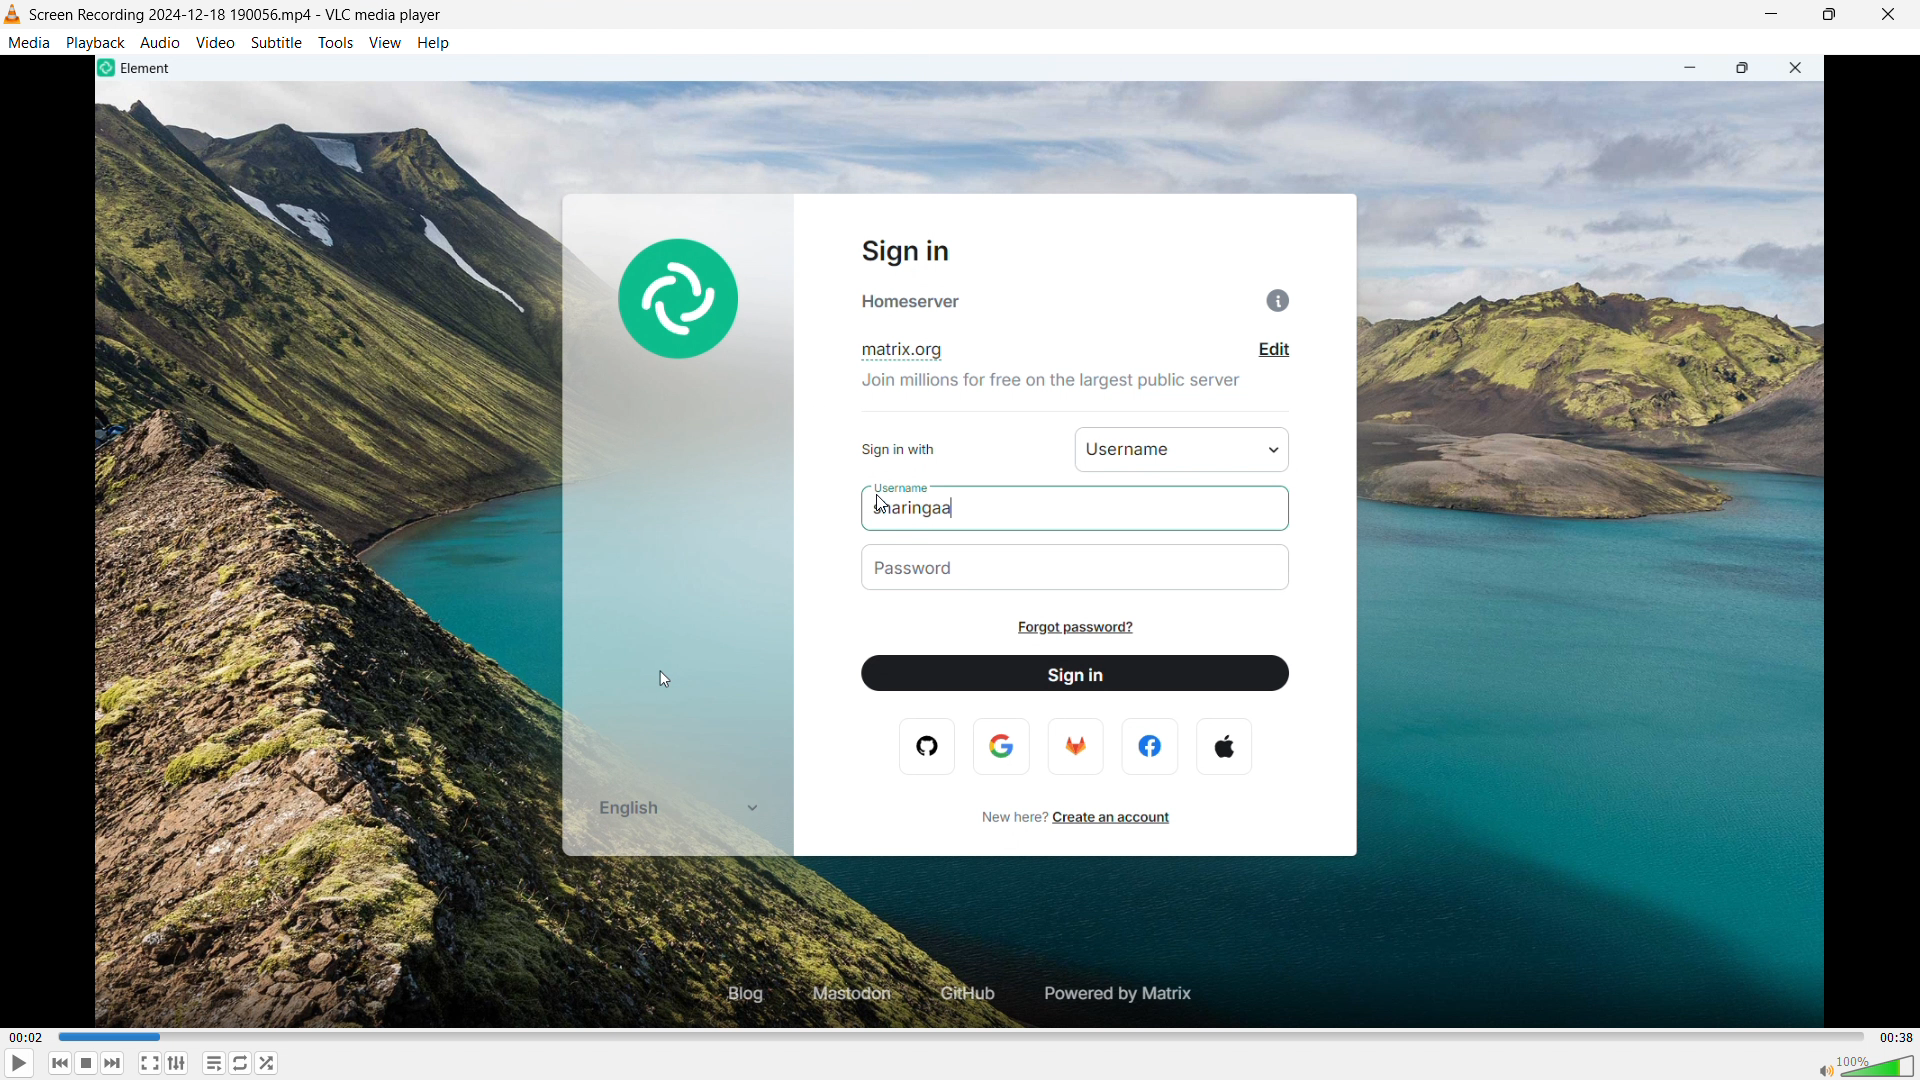 This screenshot has width=1920, height=1080. What do you see at coordinates (751, 1000) in the screenshot?
I see `blog` at bounding box center [751, 1000].